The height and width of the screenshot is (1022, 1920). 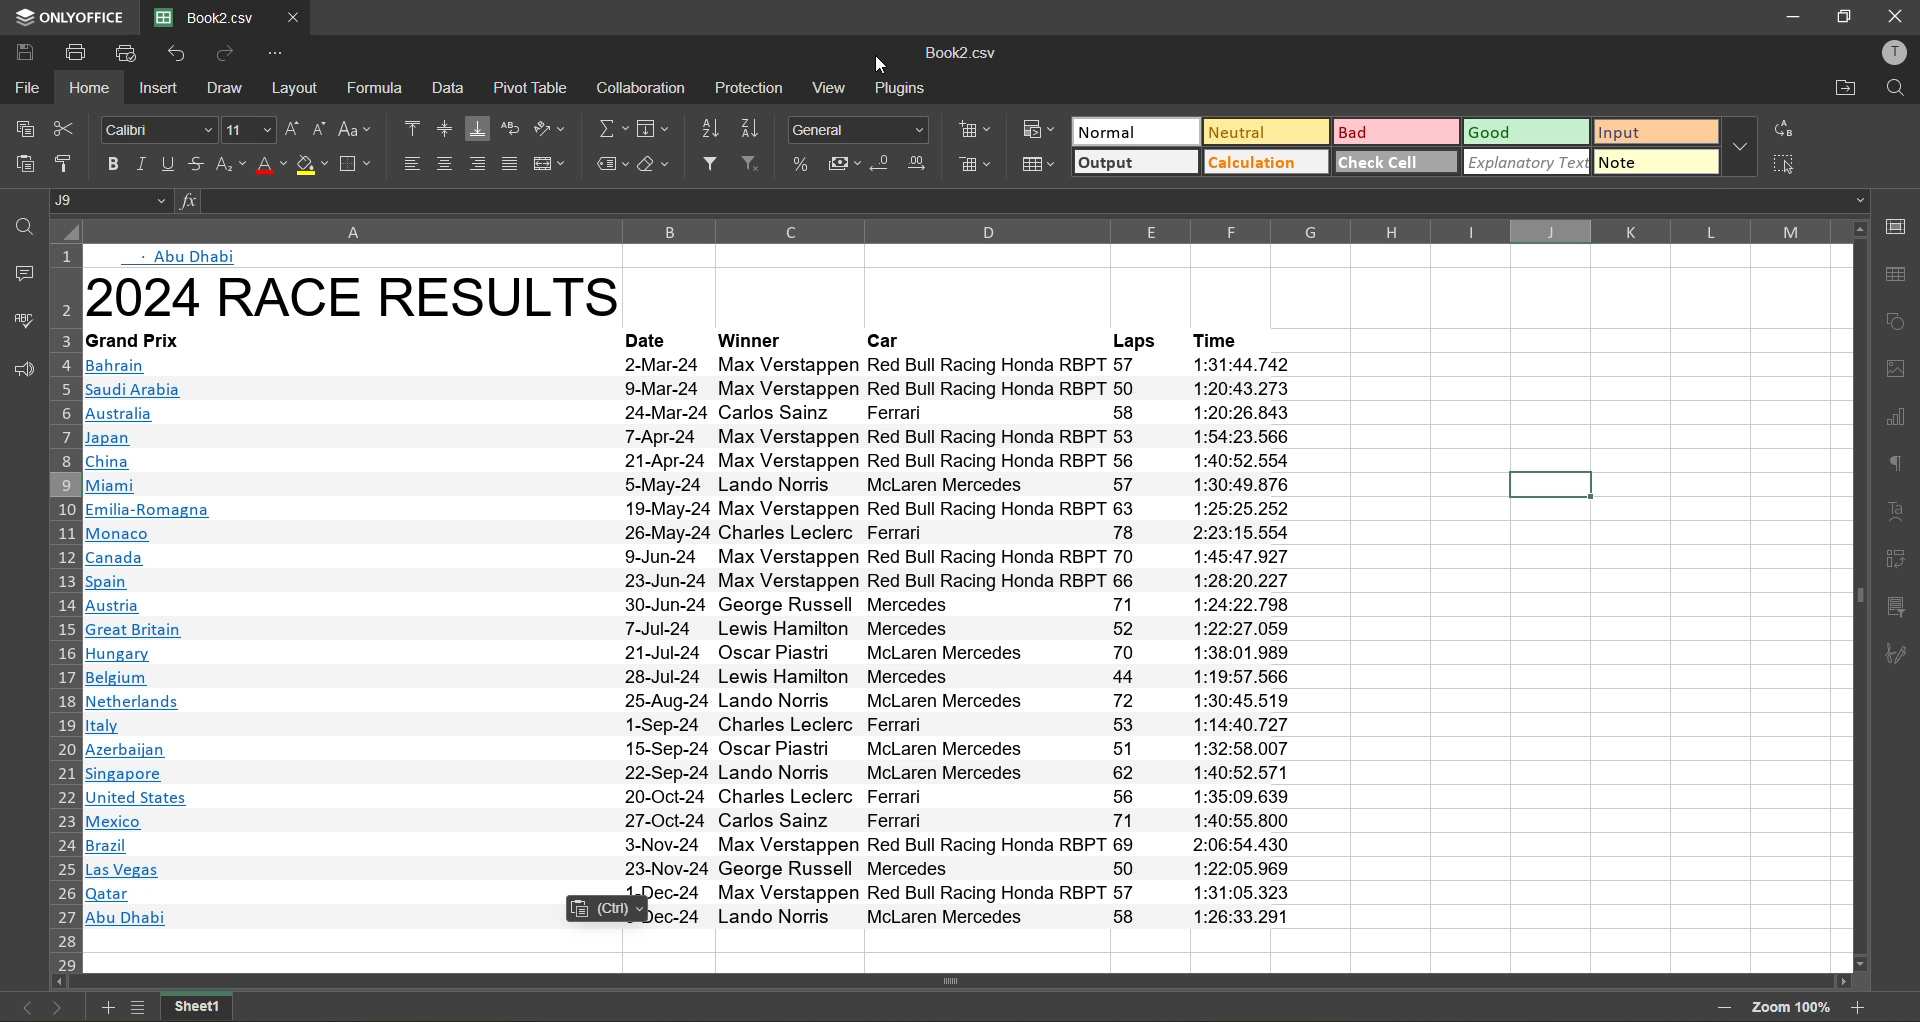 What do you see at coordinates (107, 1008) in the screenshot?
I see `add new sheet` at bounding box center [107, 1008].